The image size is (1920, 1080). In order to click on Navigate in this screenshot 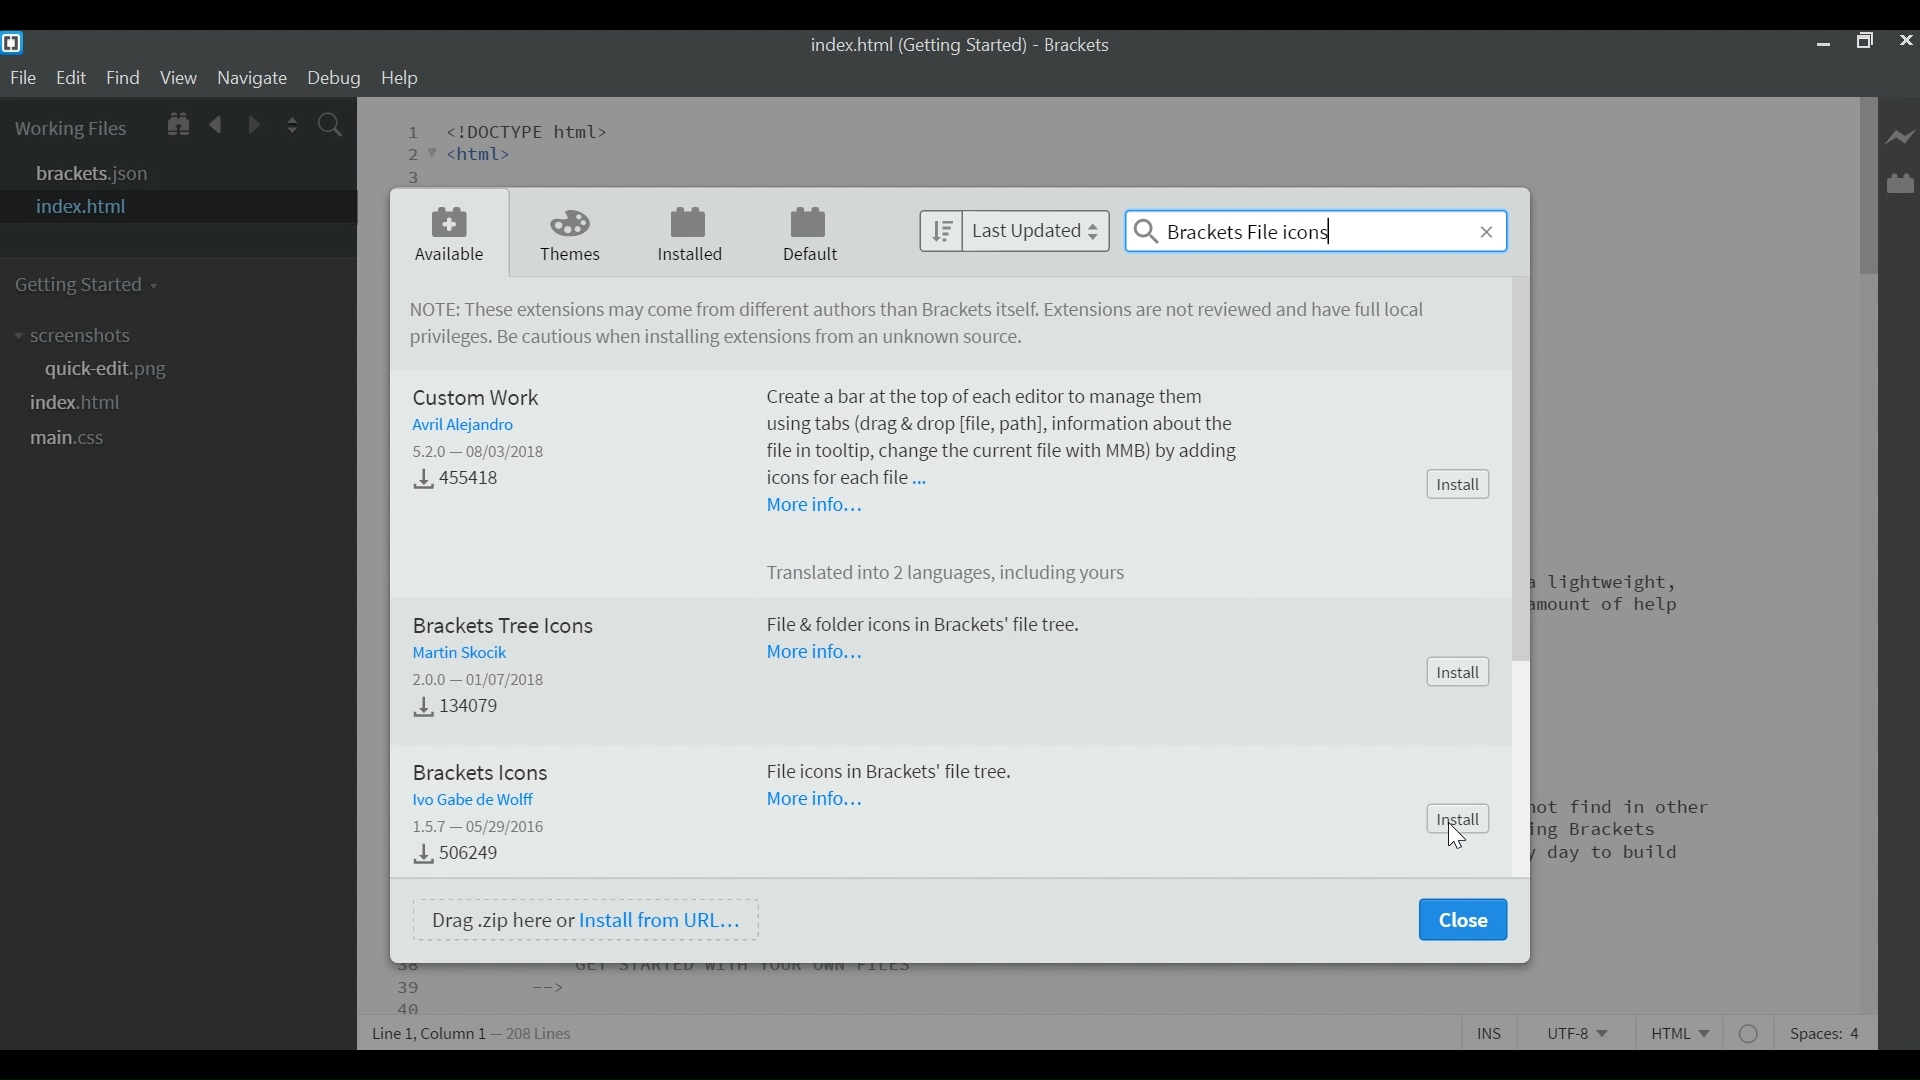, I will do `click(254, 79)`.